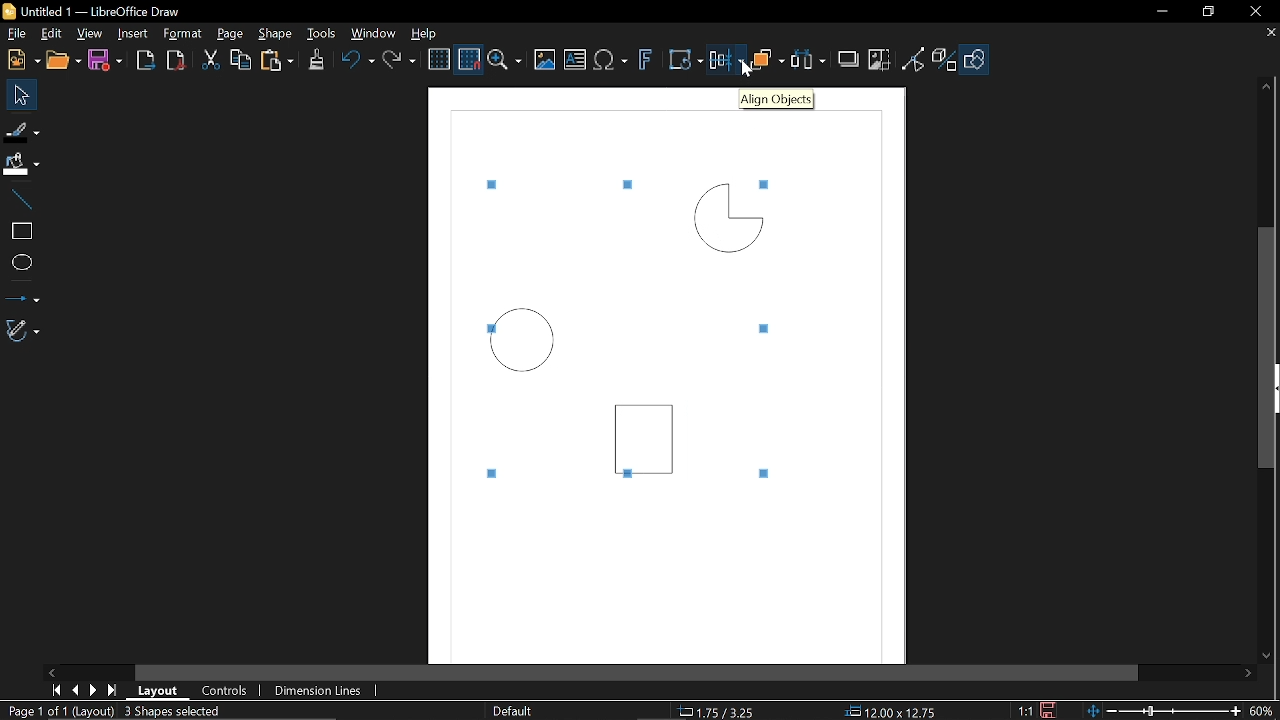 The height and width of the screenshot is (720, 1280). What do you see at coordinates (172, 710) in the screenshot?
I see `3 Shapes selected` at bounding box center [172, 710].